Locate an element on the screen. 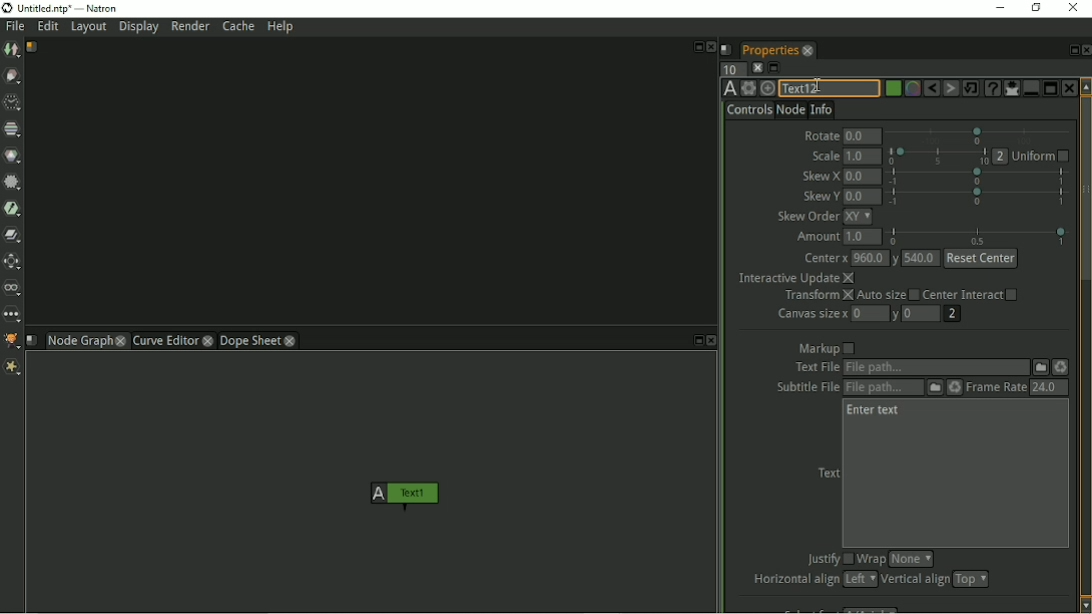  Text is located at coordinates (827, 473).